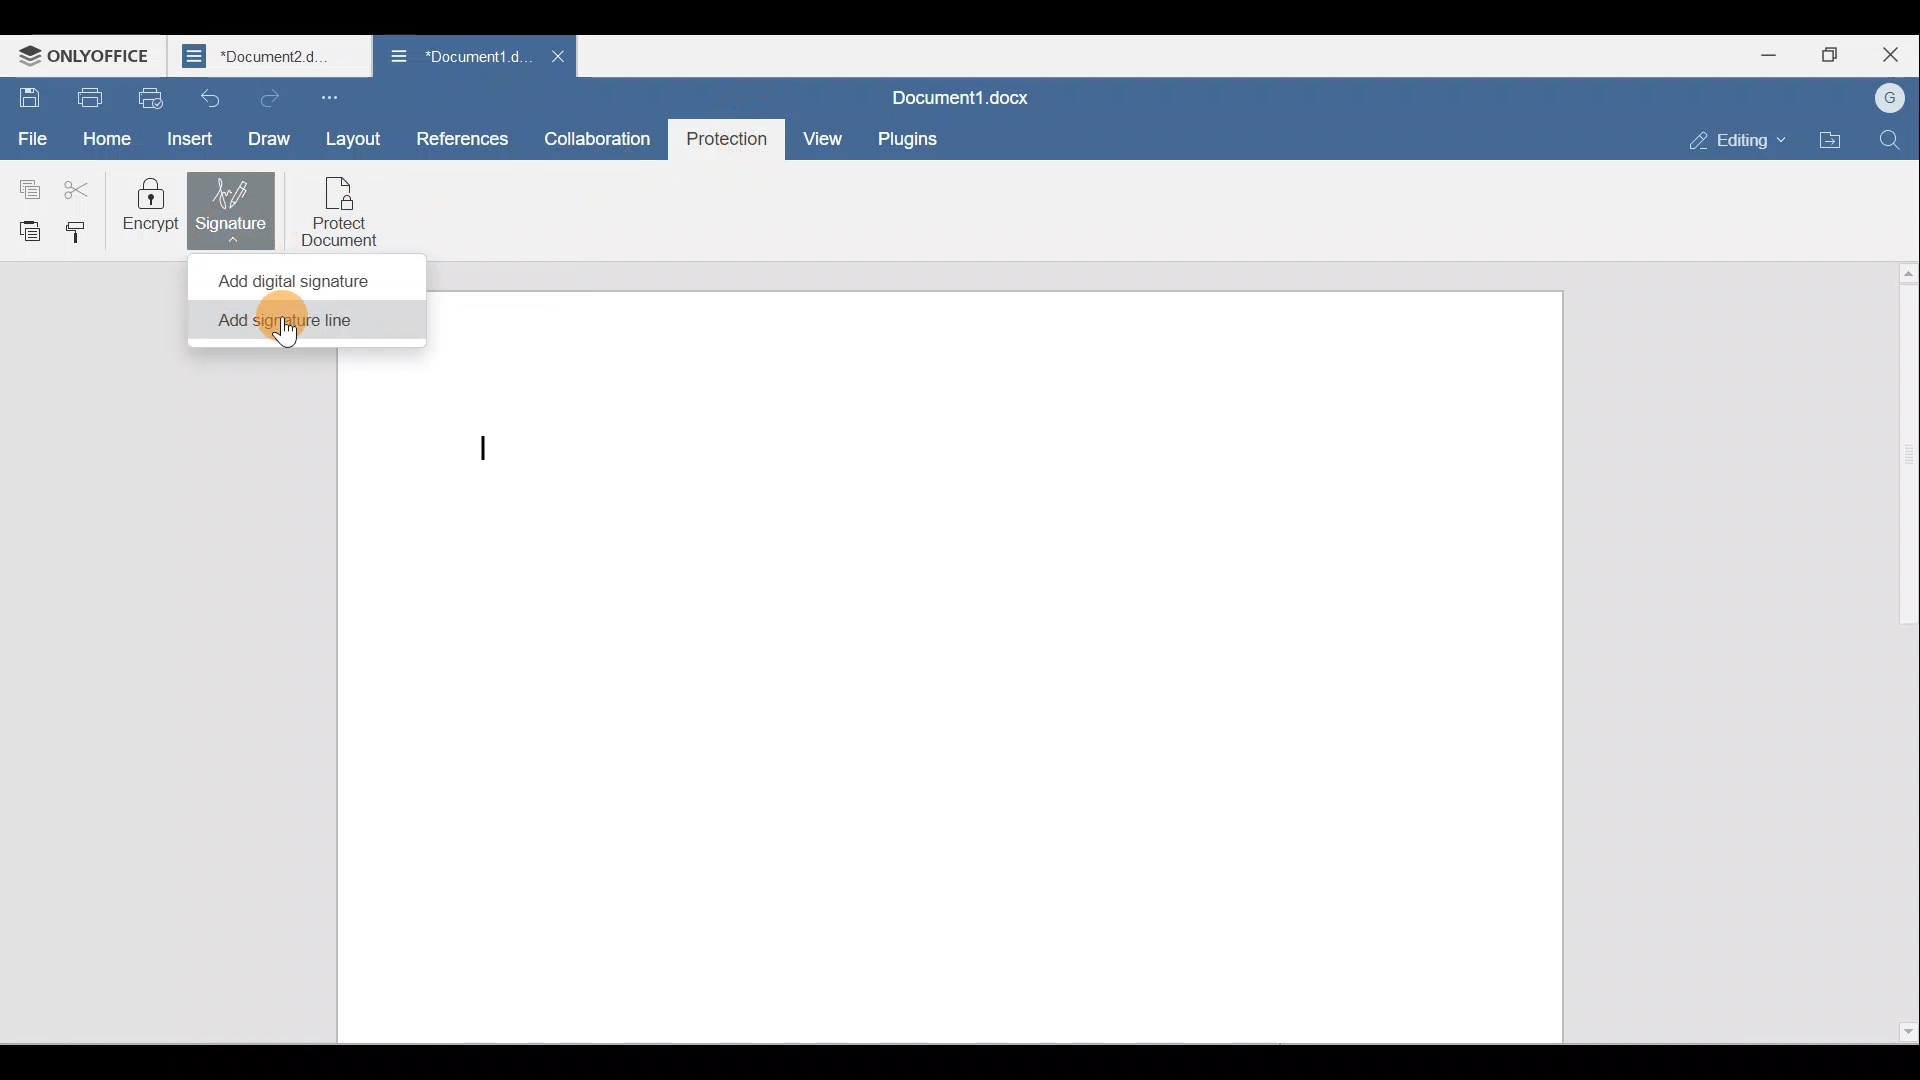  Describe the element at coordinates (560, 55) in the screenshot. I see `Close document` at that location.